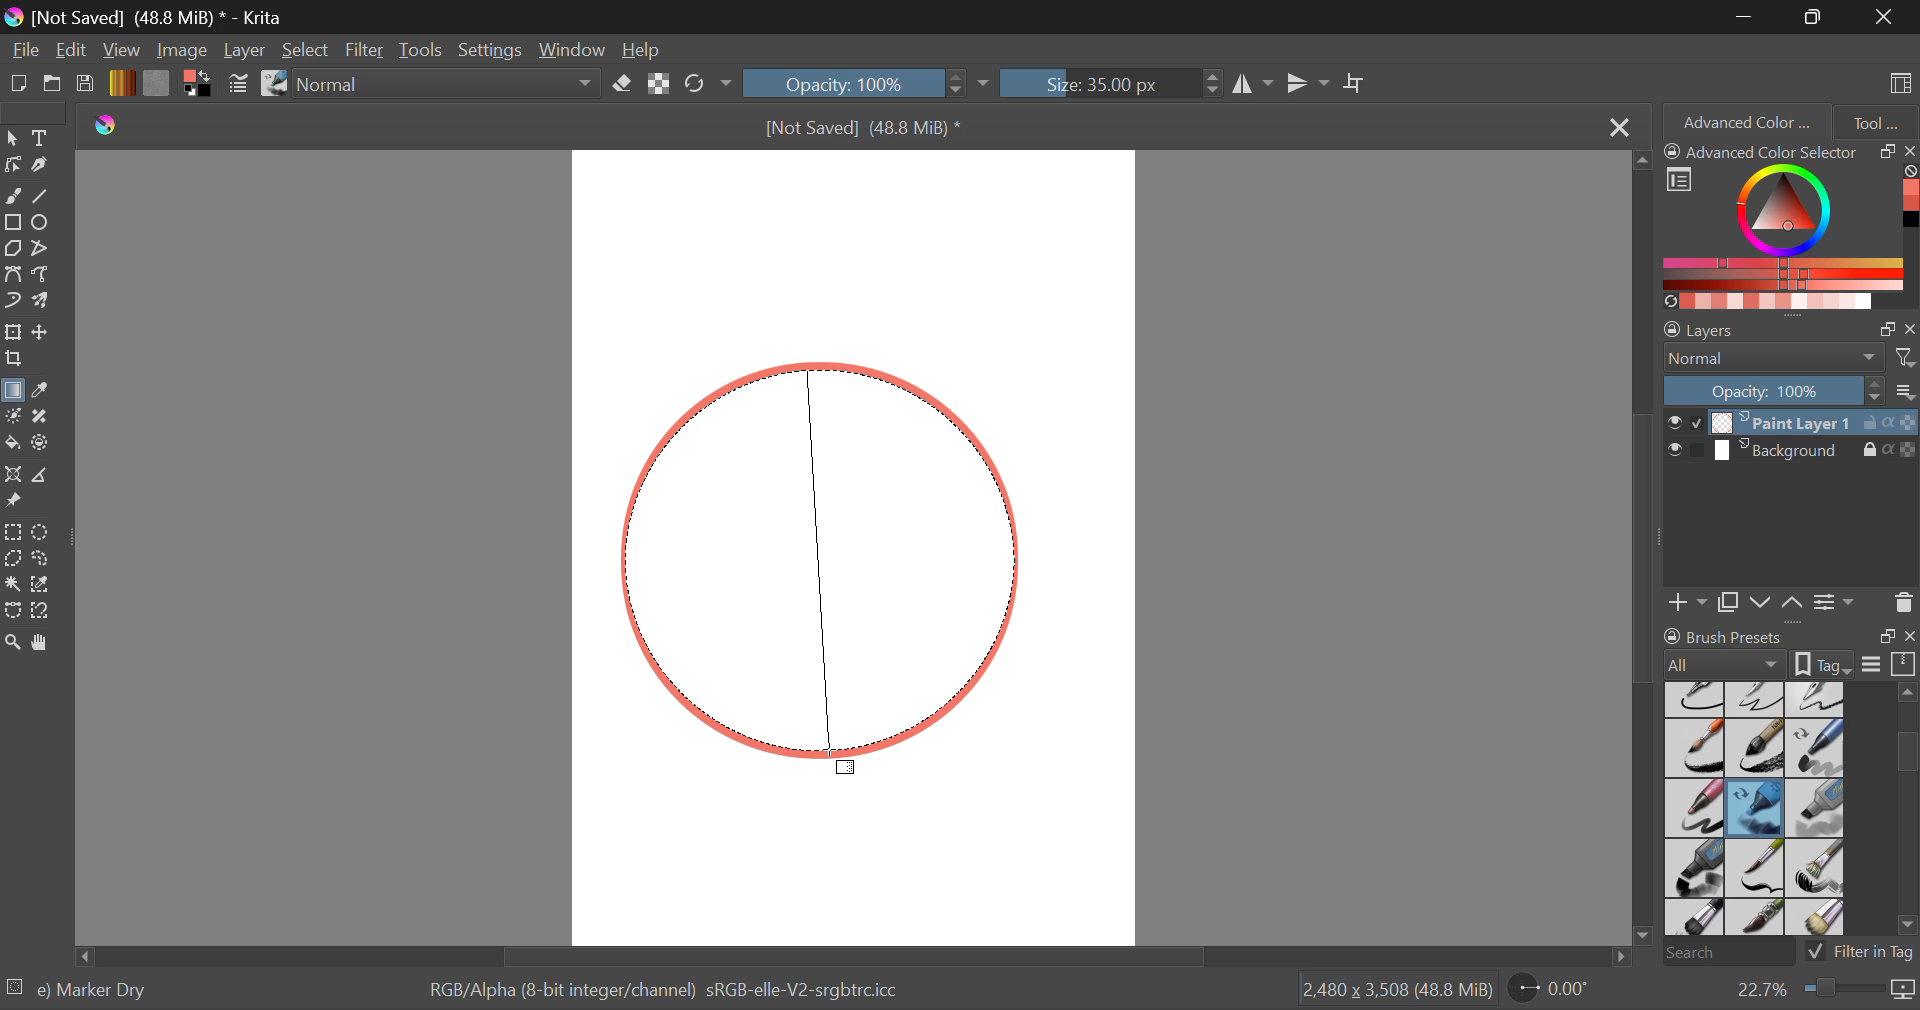 This screenshot has width=1920, height=1010. Describe the element at coordinates (1696, 698) in the screenshot. I see `Ink-2 Fineliner` at that location.